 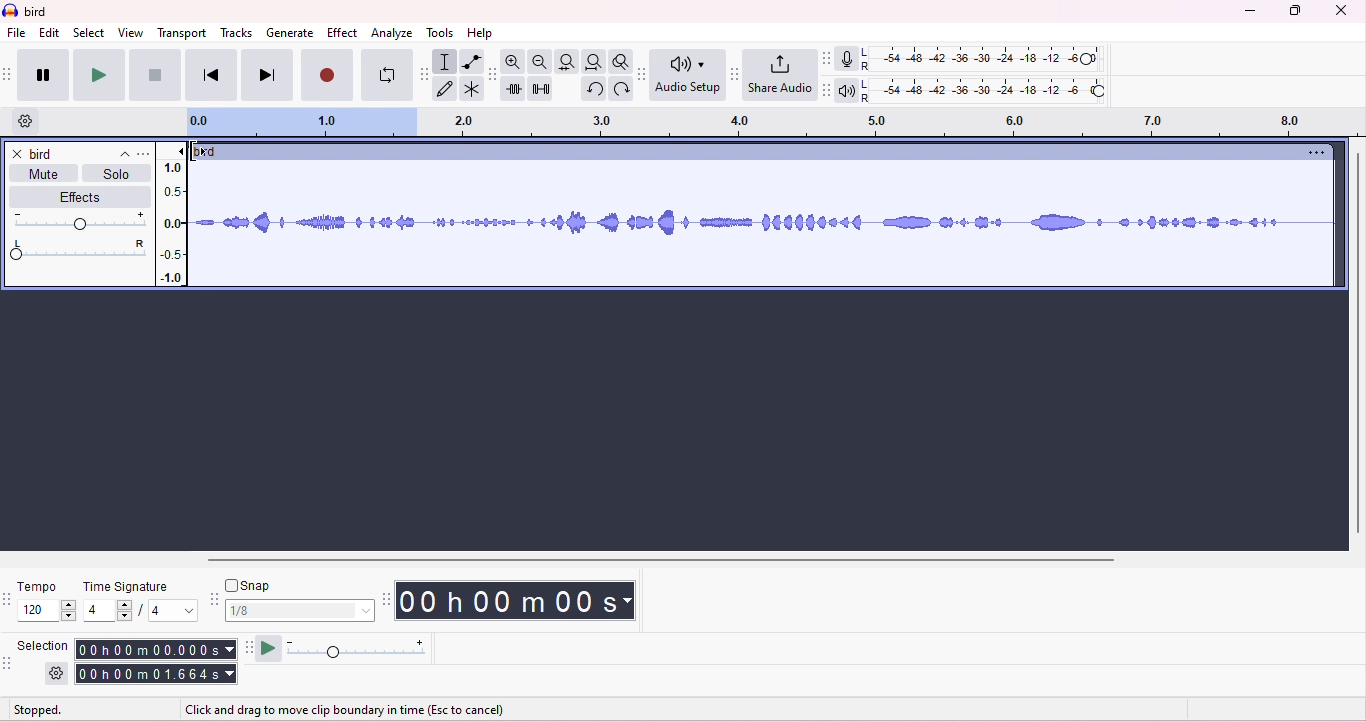 I want to click on playback speed, so click(x=357, y=650).